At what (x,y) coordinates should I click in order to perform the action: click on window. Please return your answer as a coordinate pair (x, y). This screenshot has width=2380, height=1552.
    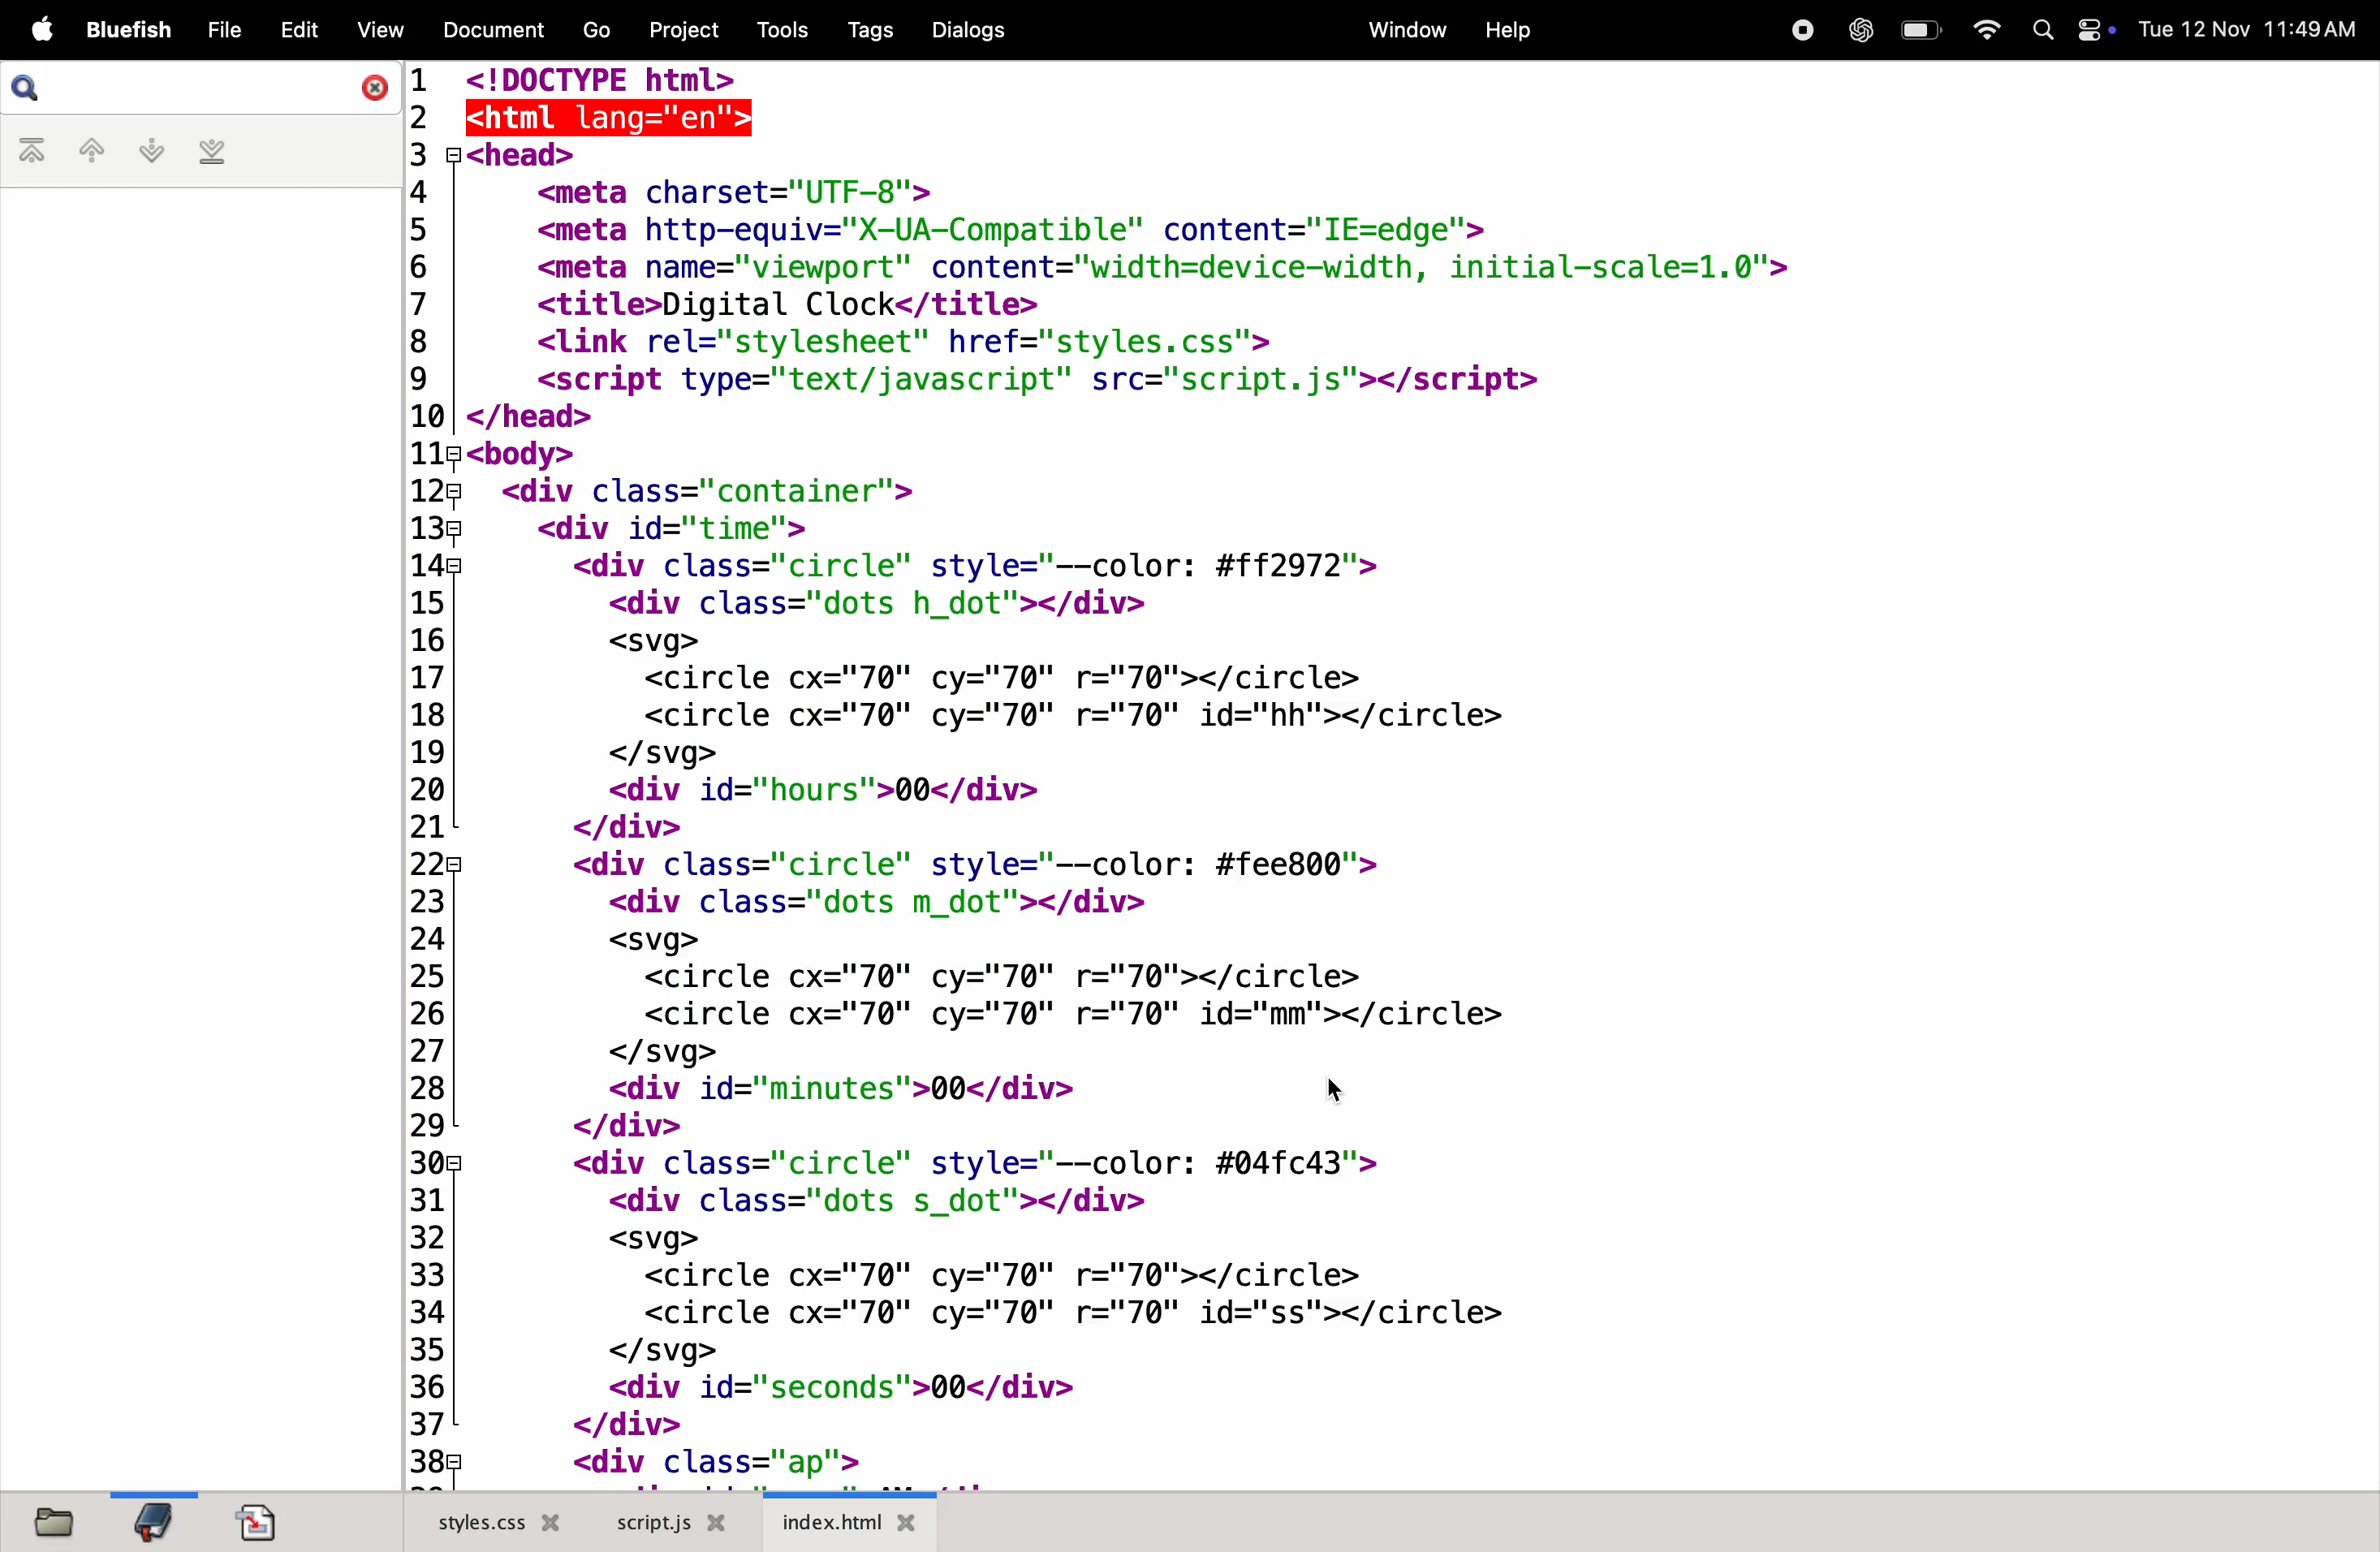
    Looking at the image, I should click on (1406, 28).